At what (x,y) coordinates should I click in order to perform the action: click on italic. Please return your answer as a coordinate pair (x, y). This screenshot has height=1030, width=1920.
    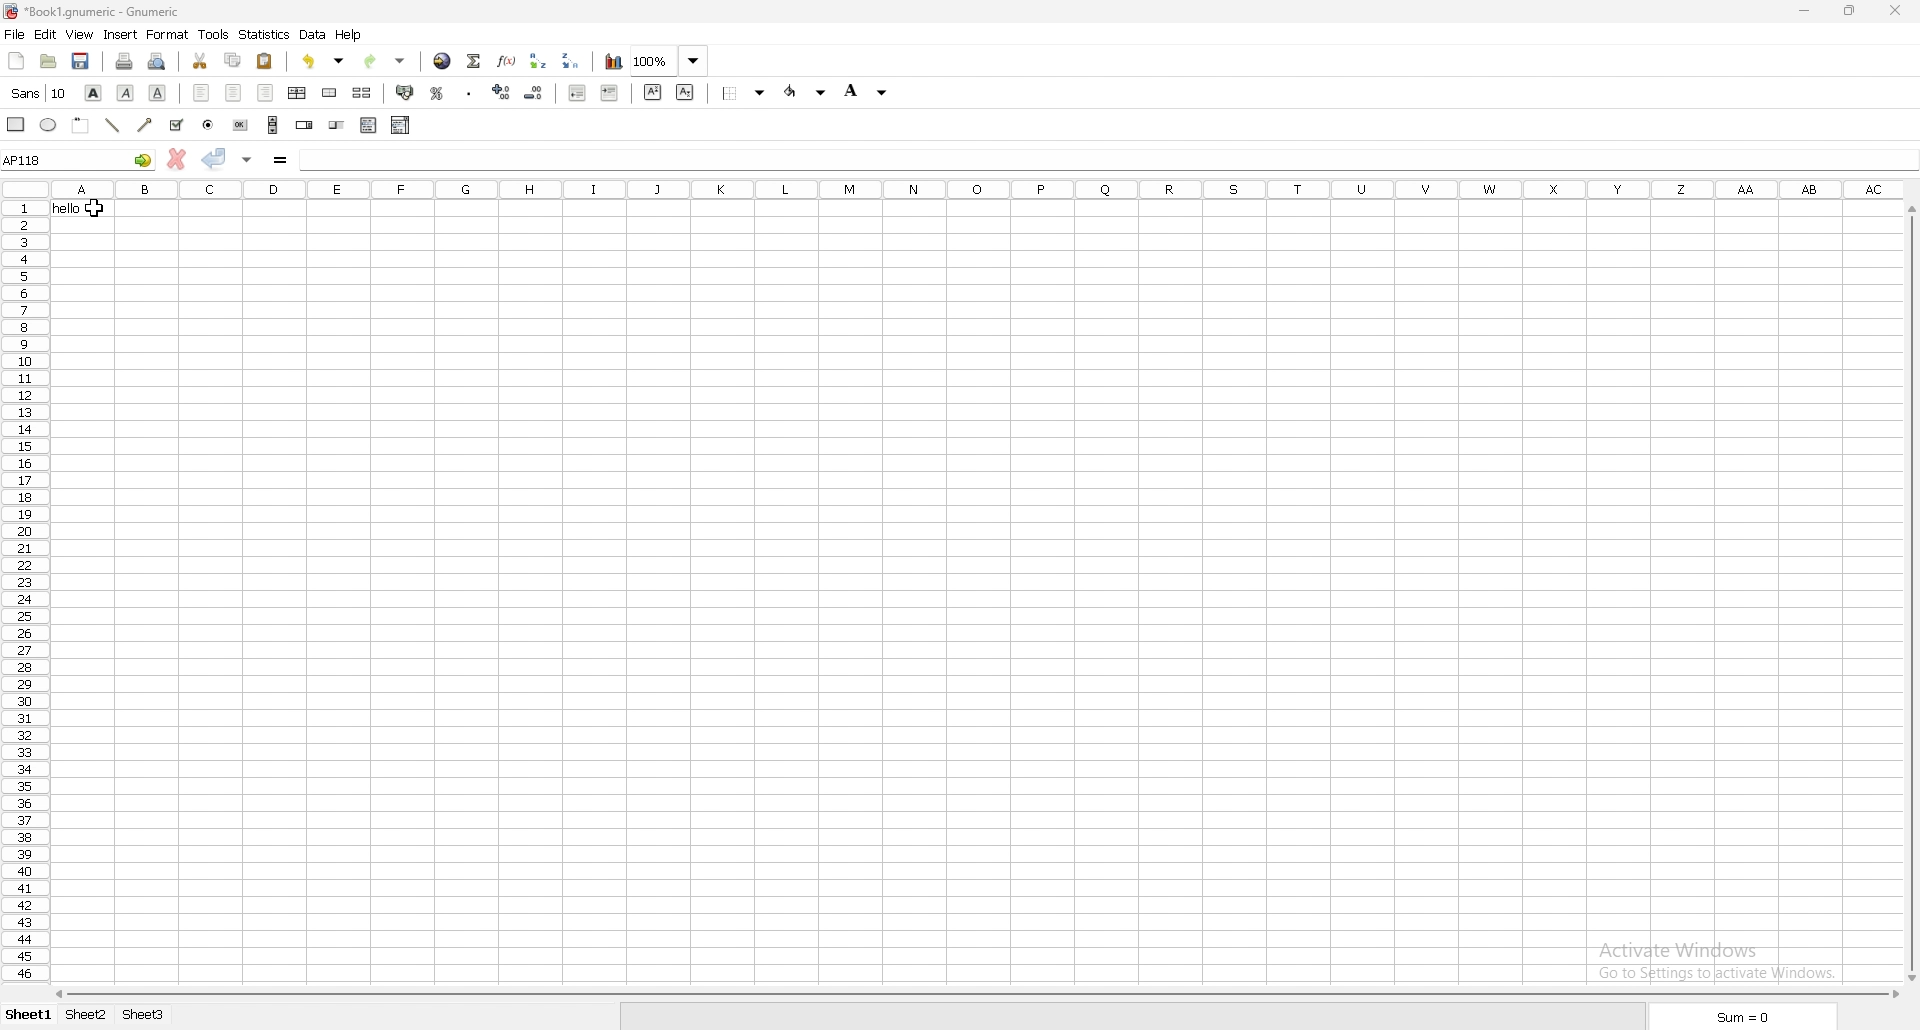
    Looking at the image, I should click on (127, 93).